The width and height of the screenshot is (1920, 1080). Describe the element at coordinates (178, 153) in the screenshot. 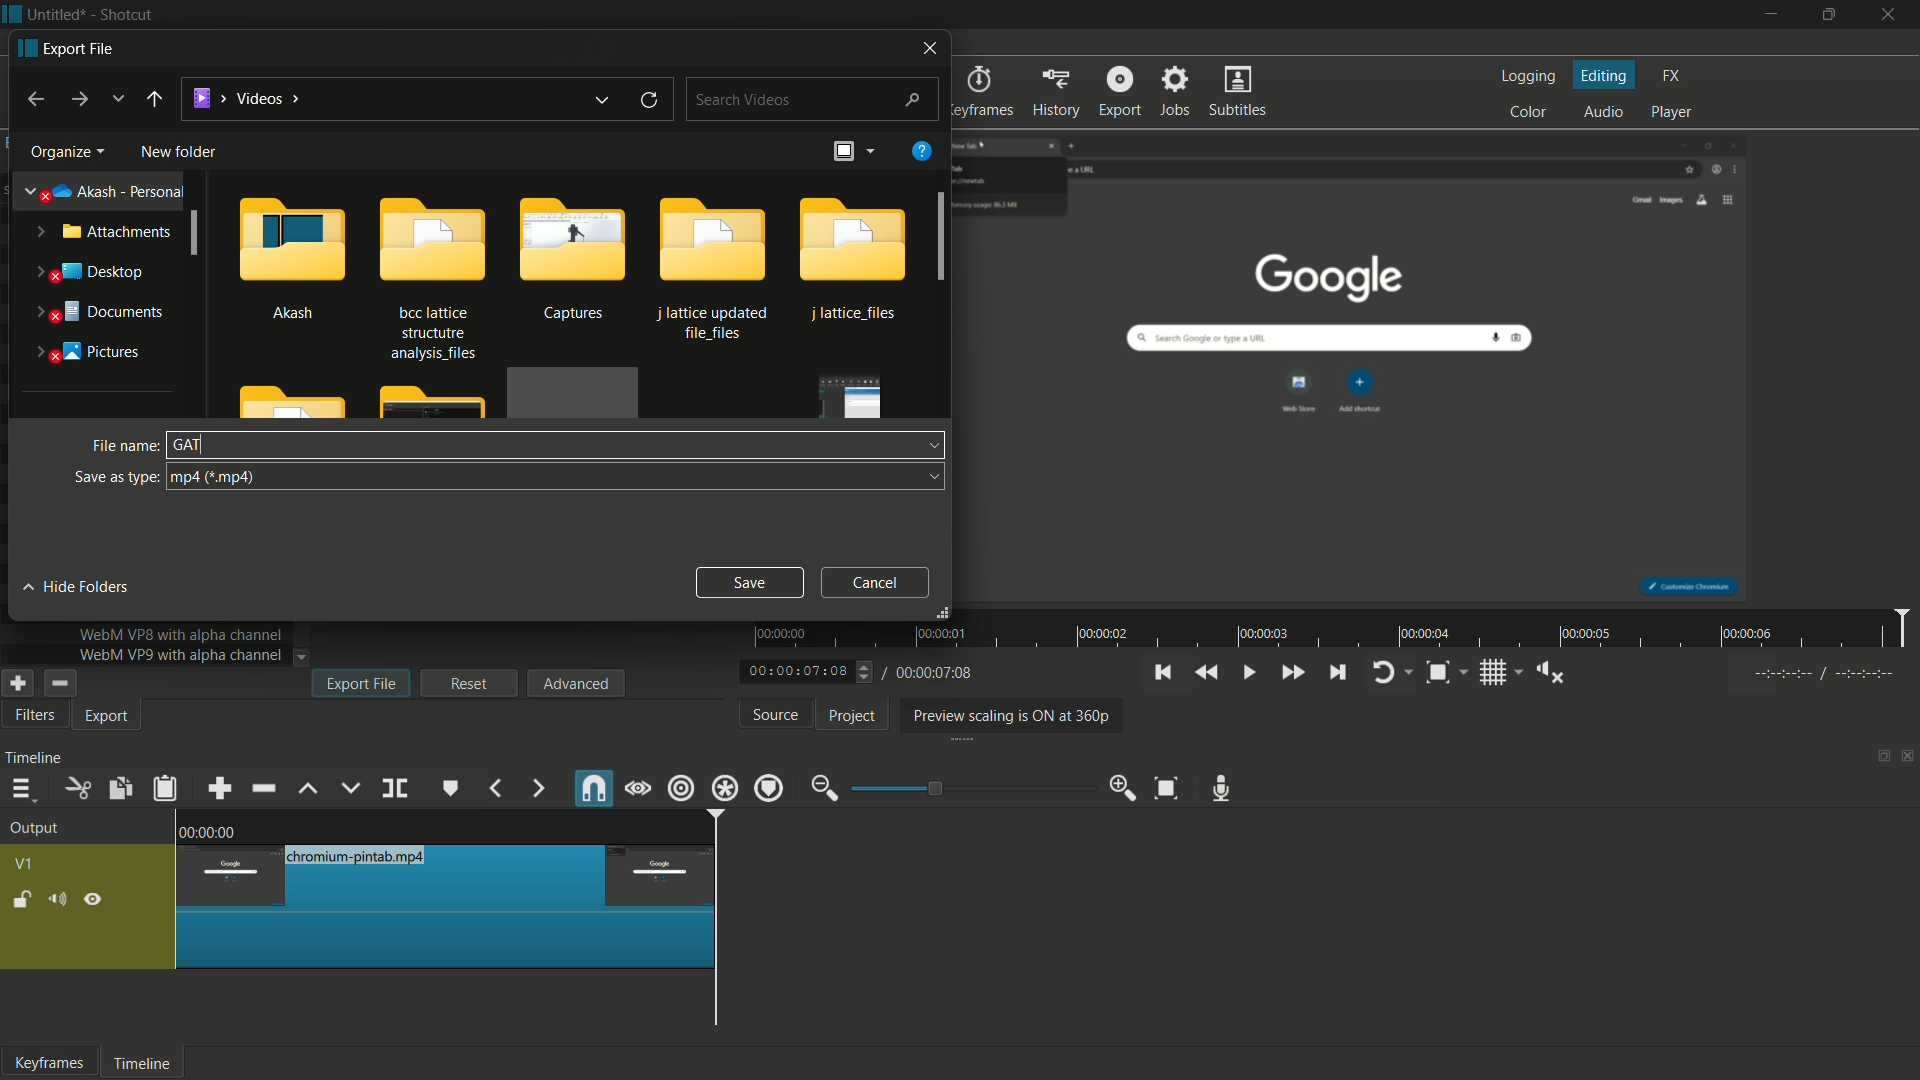

I see `new folder` at that location.